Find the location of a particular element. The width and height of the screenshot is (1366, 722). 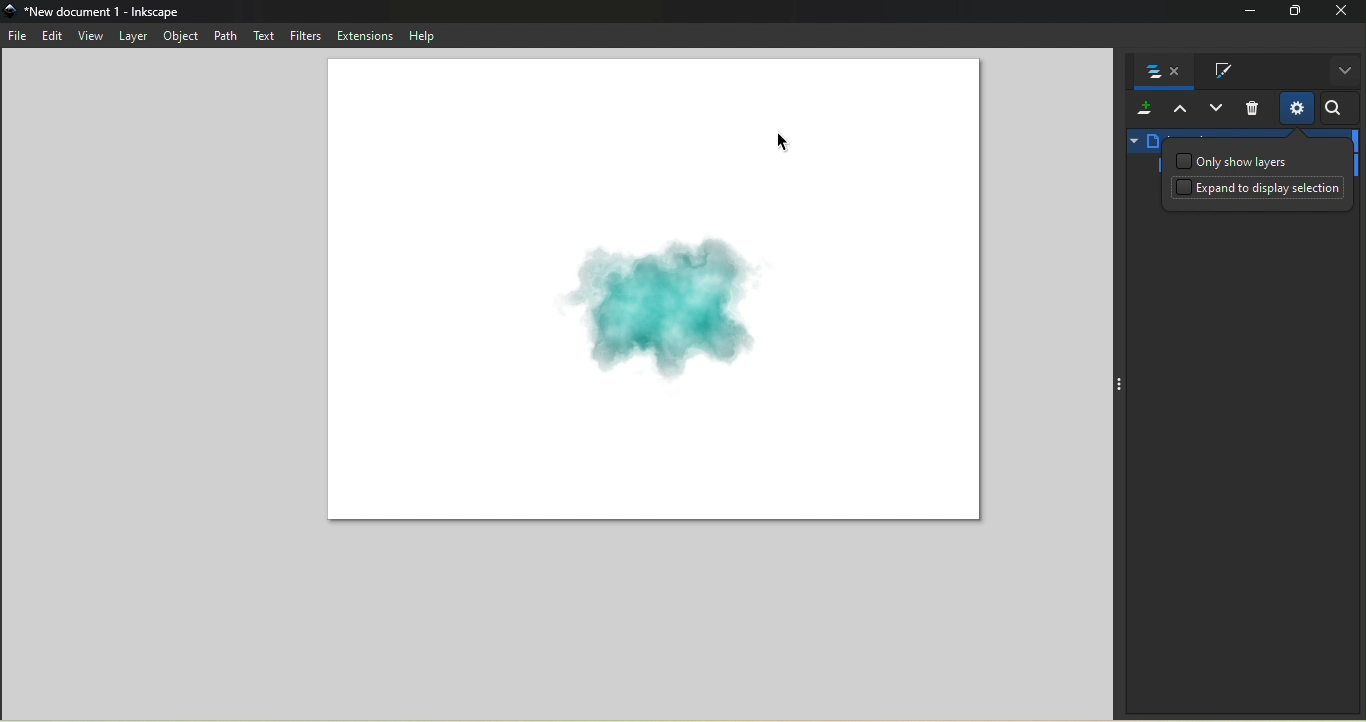

Delete selected item is located at coordinates (1253, 110).